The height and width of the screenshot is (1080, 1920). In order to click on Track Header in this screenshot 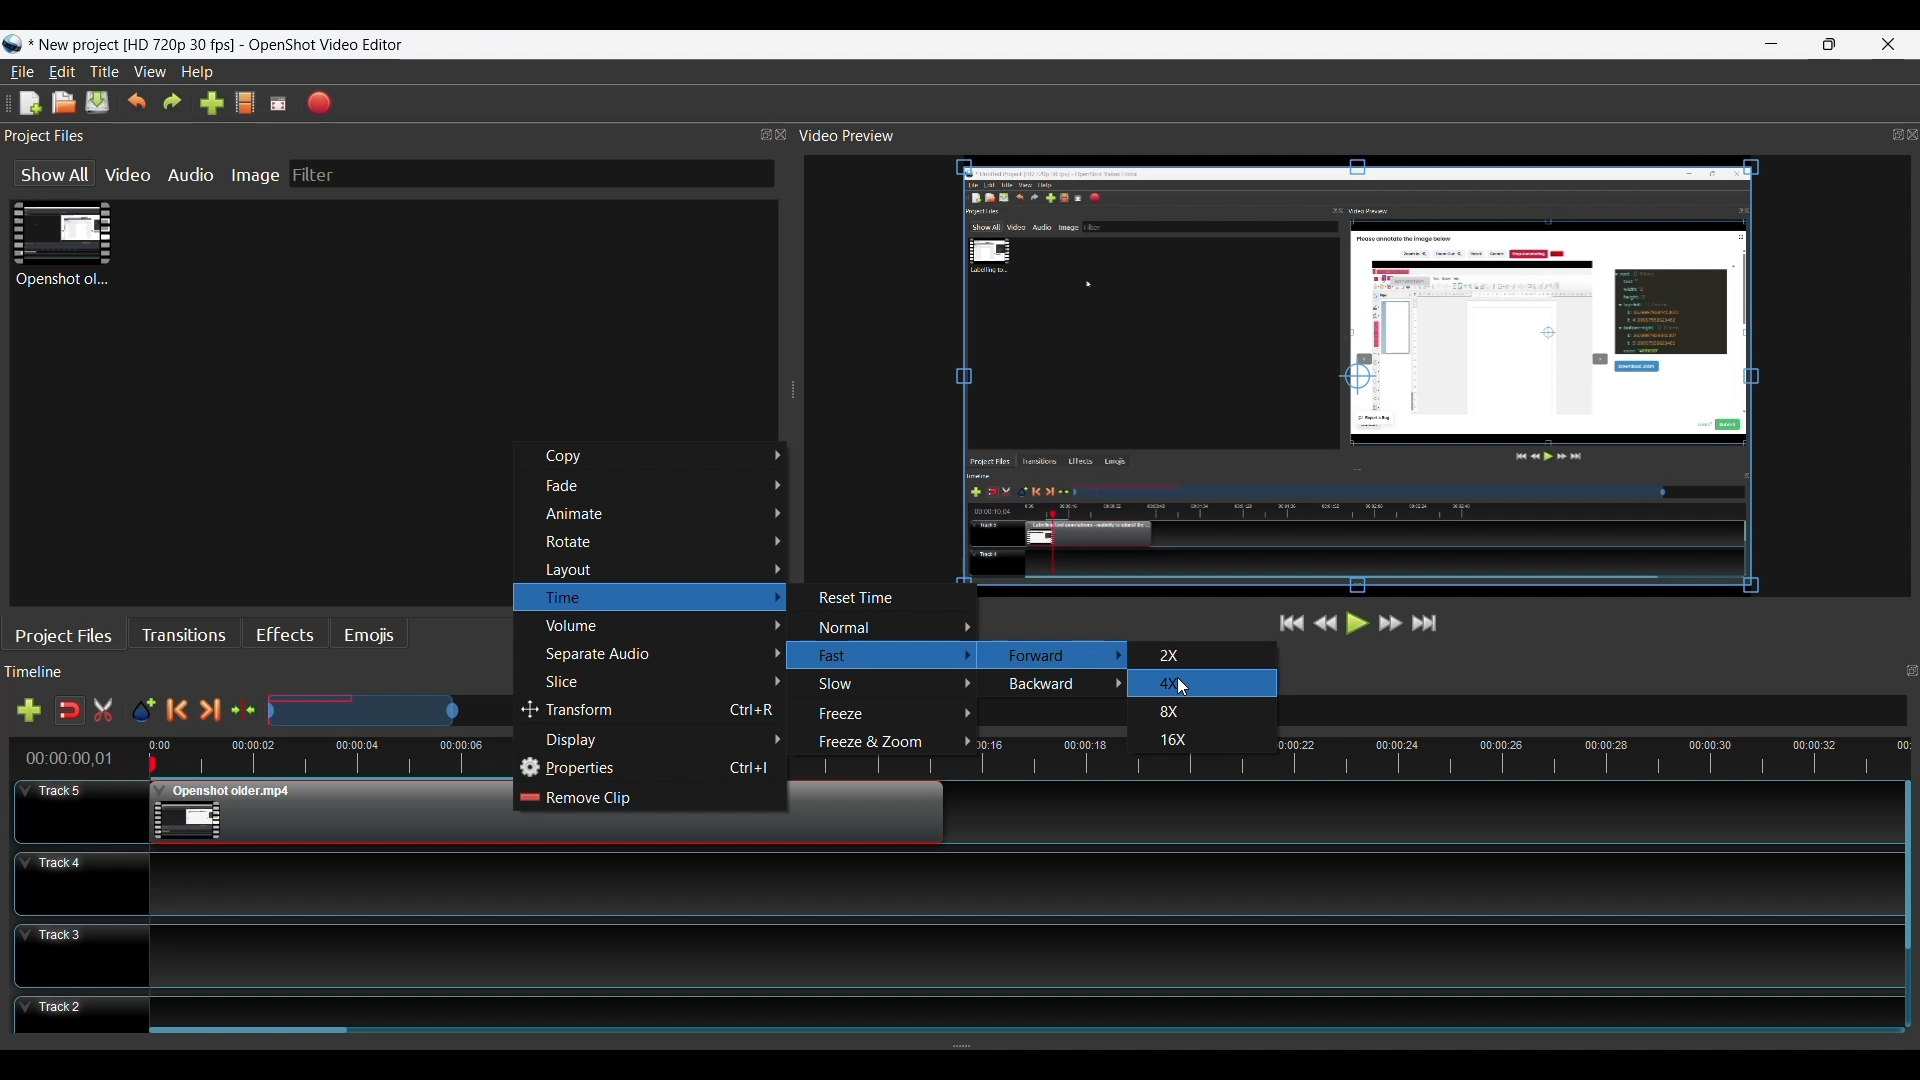, I will do `click(83, 954)`.